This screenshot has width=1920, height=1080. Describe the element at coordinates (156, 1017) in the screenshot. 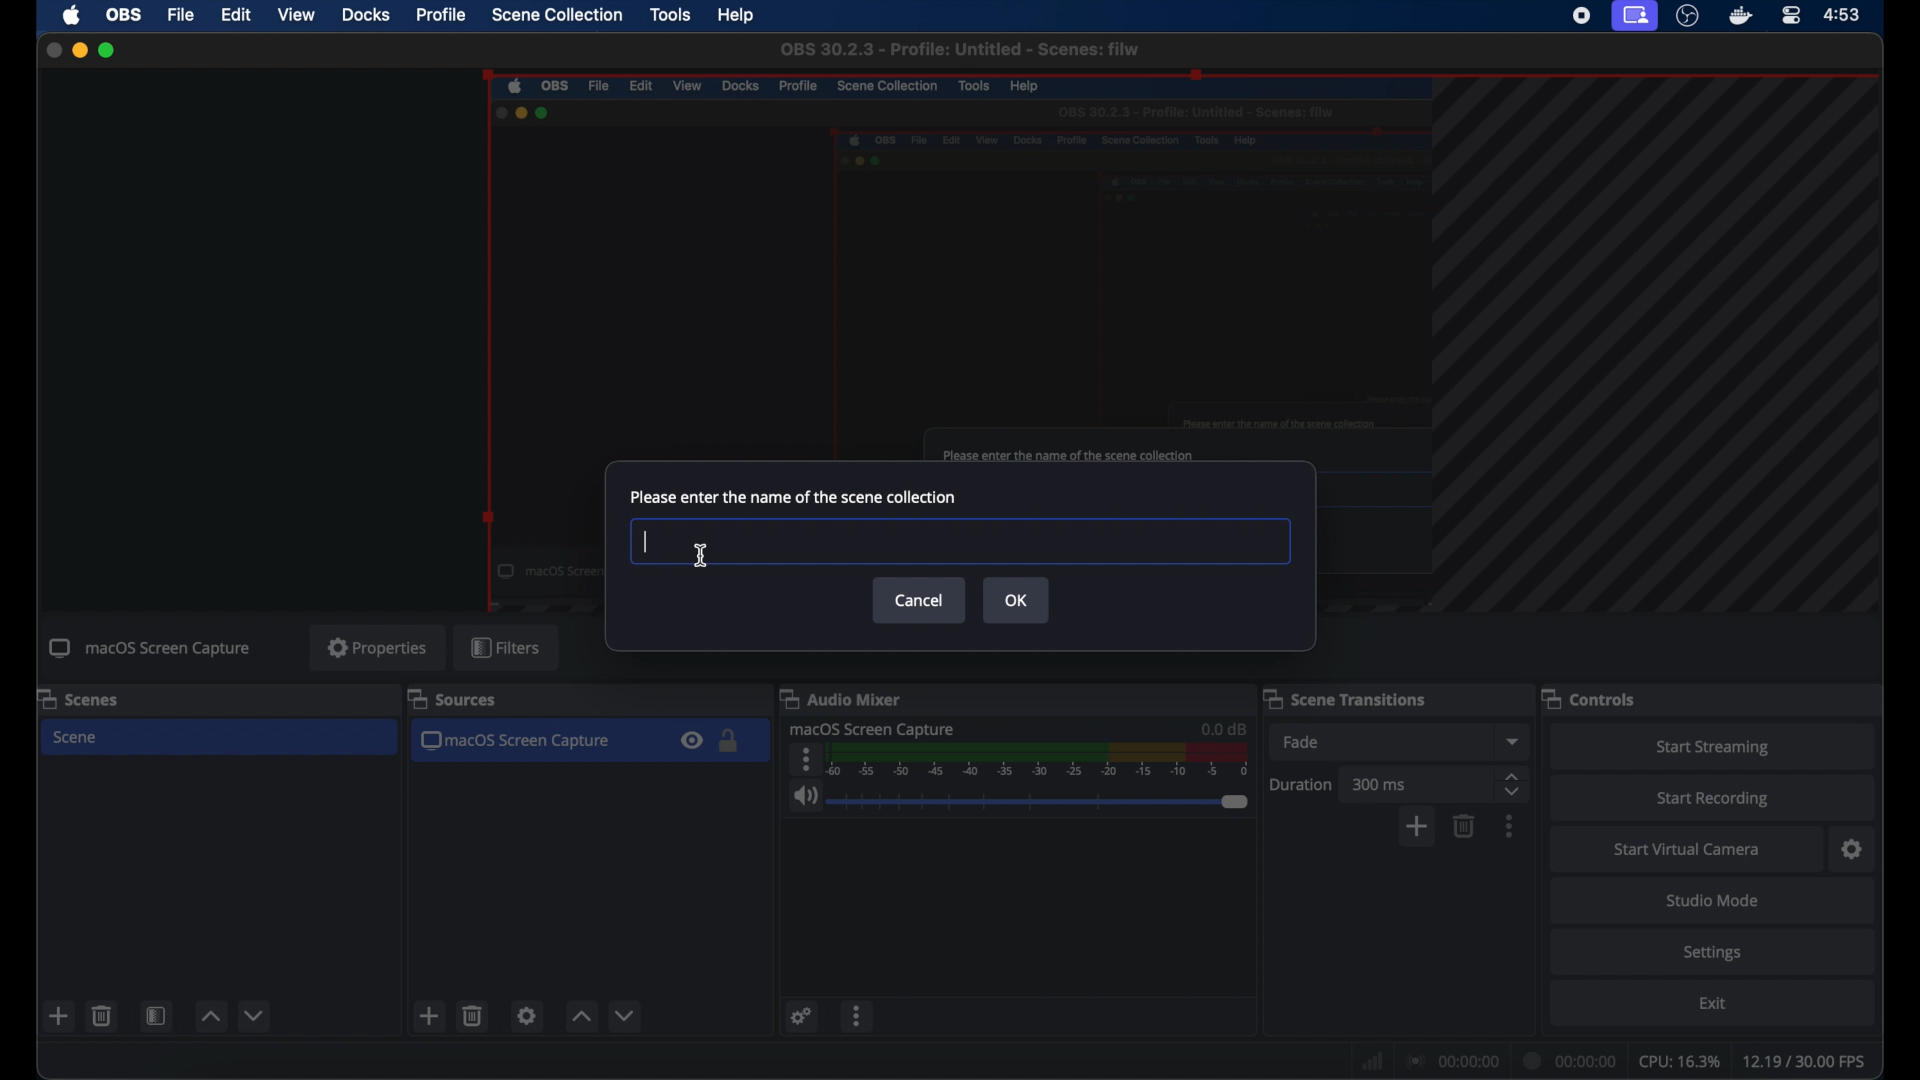

I see `open scene filter` at that location.